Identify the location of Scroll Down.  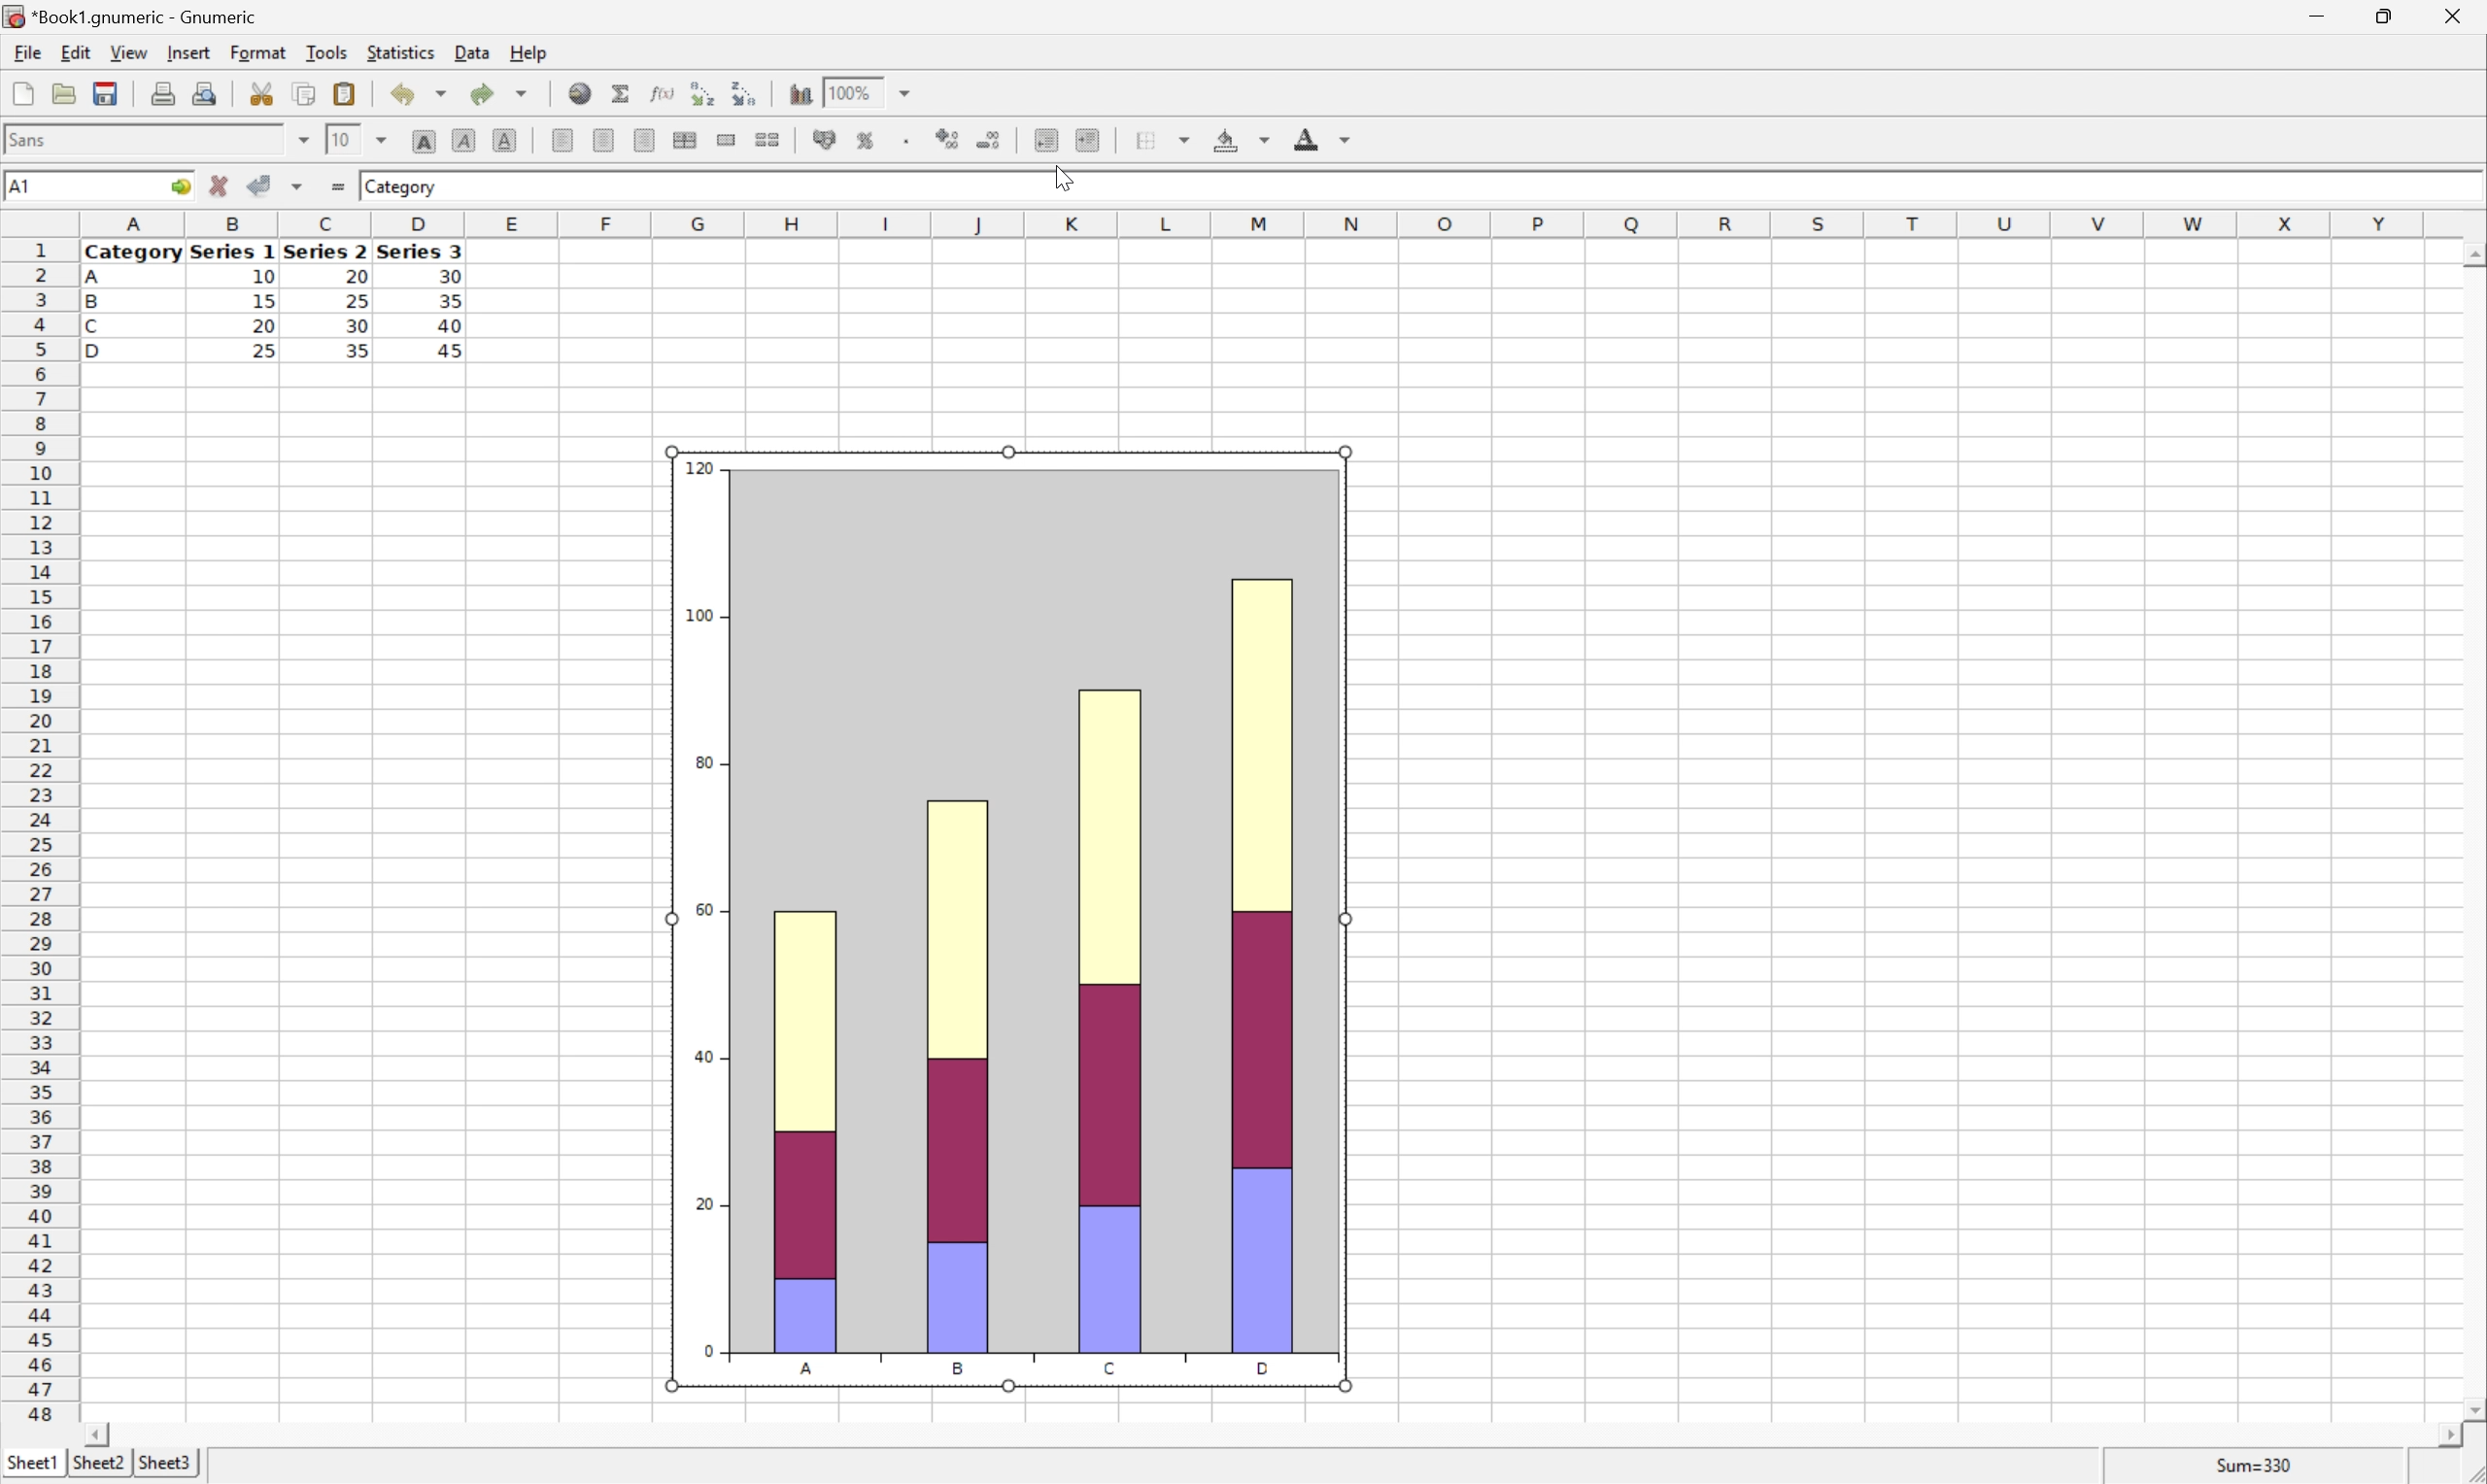
(2471, 1412).